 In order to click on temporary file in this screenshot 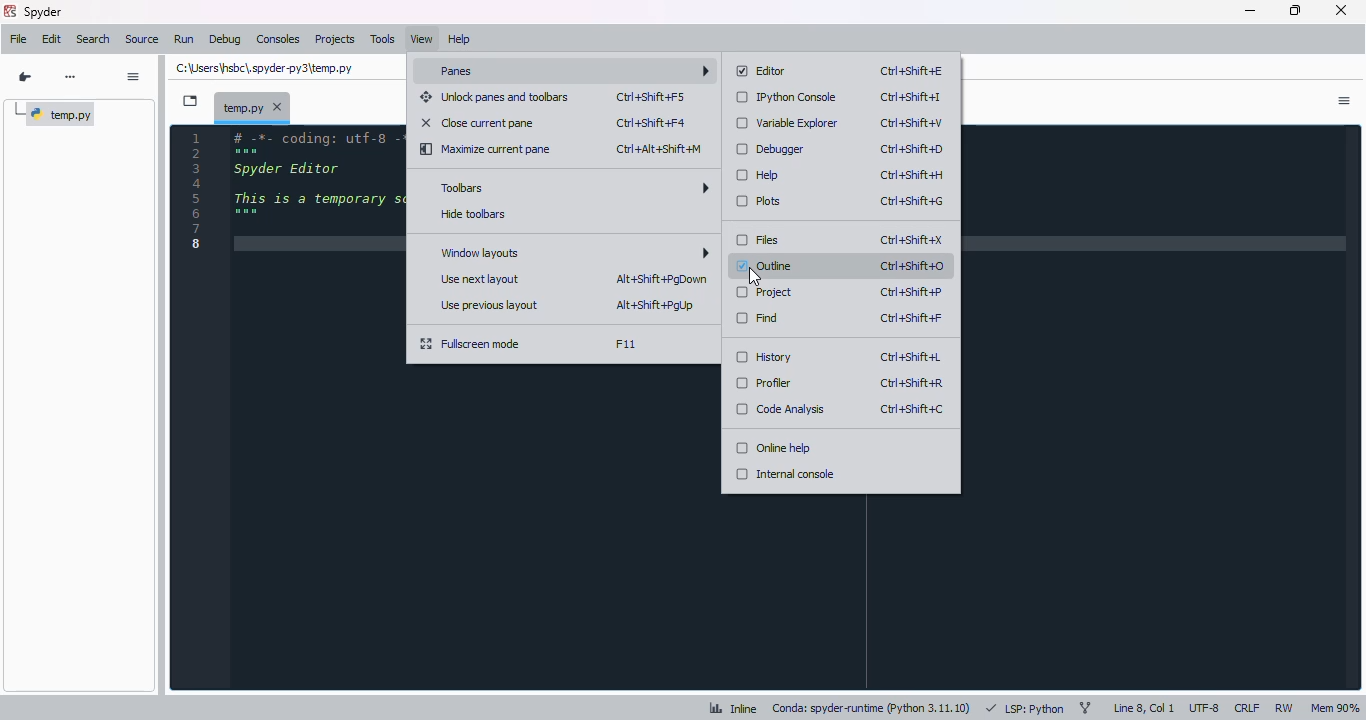, I will do `click(254, 107)`.